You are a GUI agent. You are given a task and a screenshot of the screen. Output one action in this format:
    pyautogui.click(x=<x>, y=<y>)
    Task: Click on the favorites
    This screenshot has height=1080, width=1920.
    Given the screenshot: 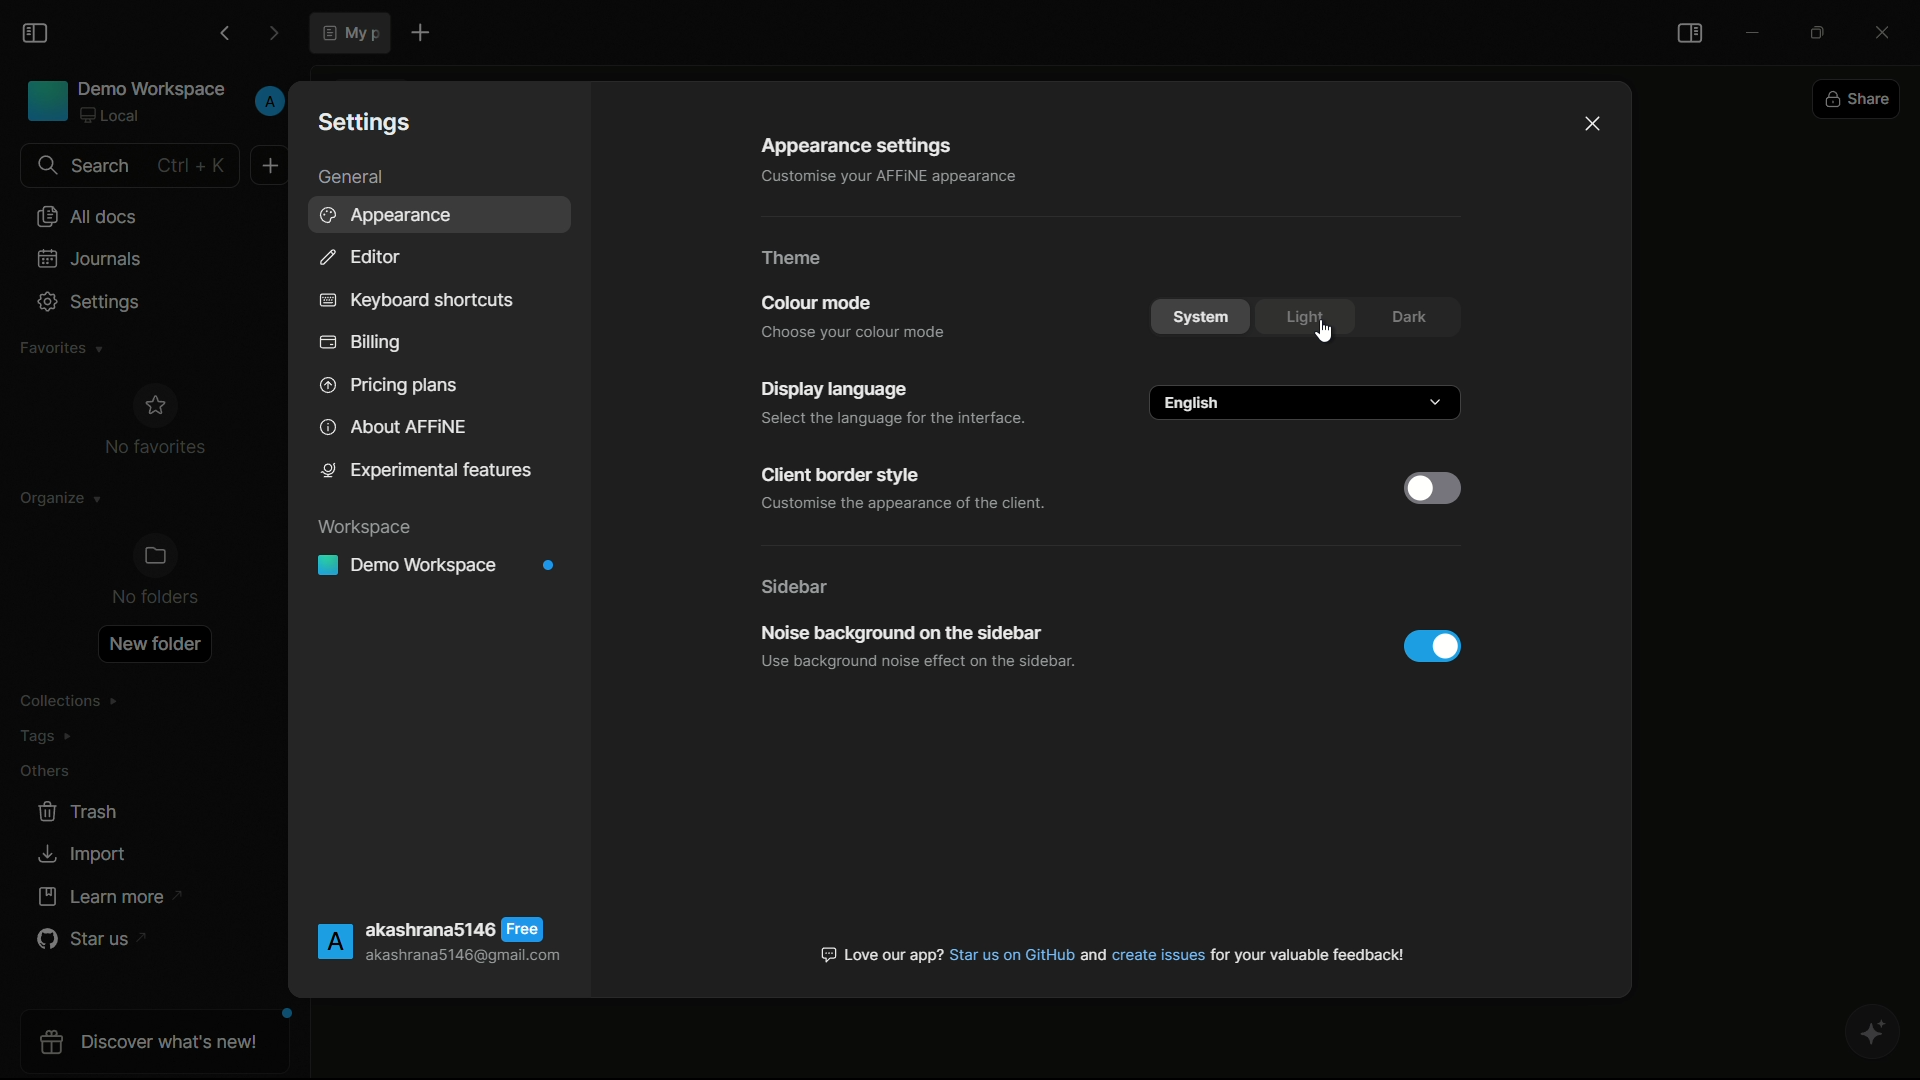 What is the action you would take?
    pyautogui.click(x=57, y=349)
    